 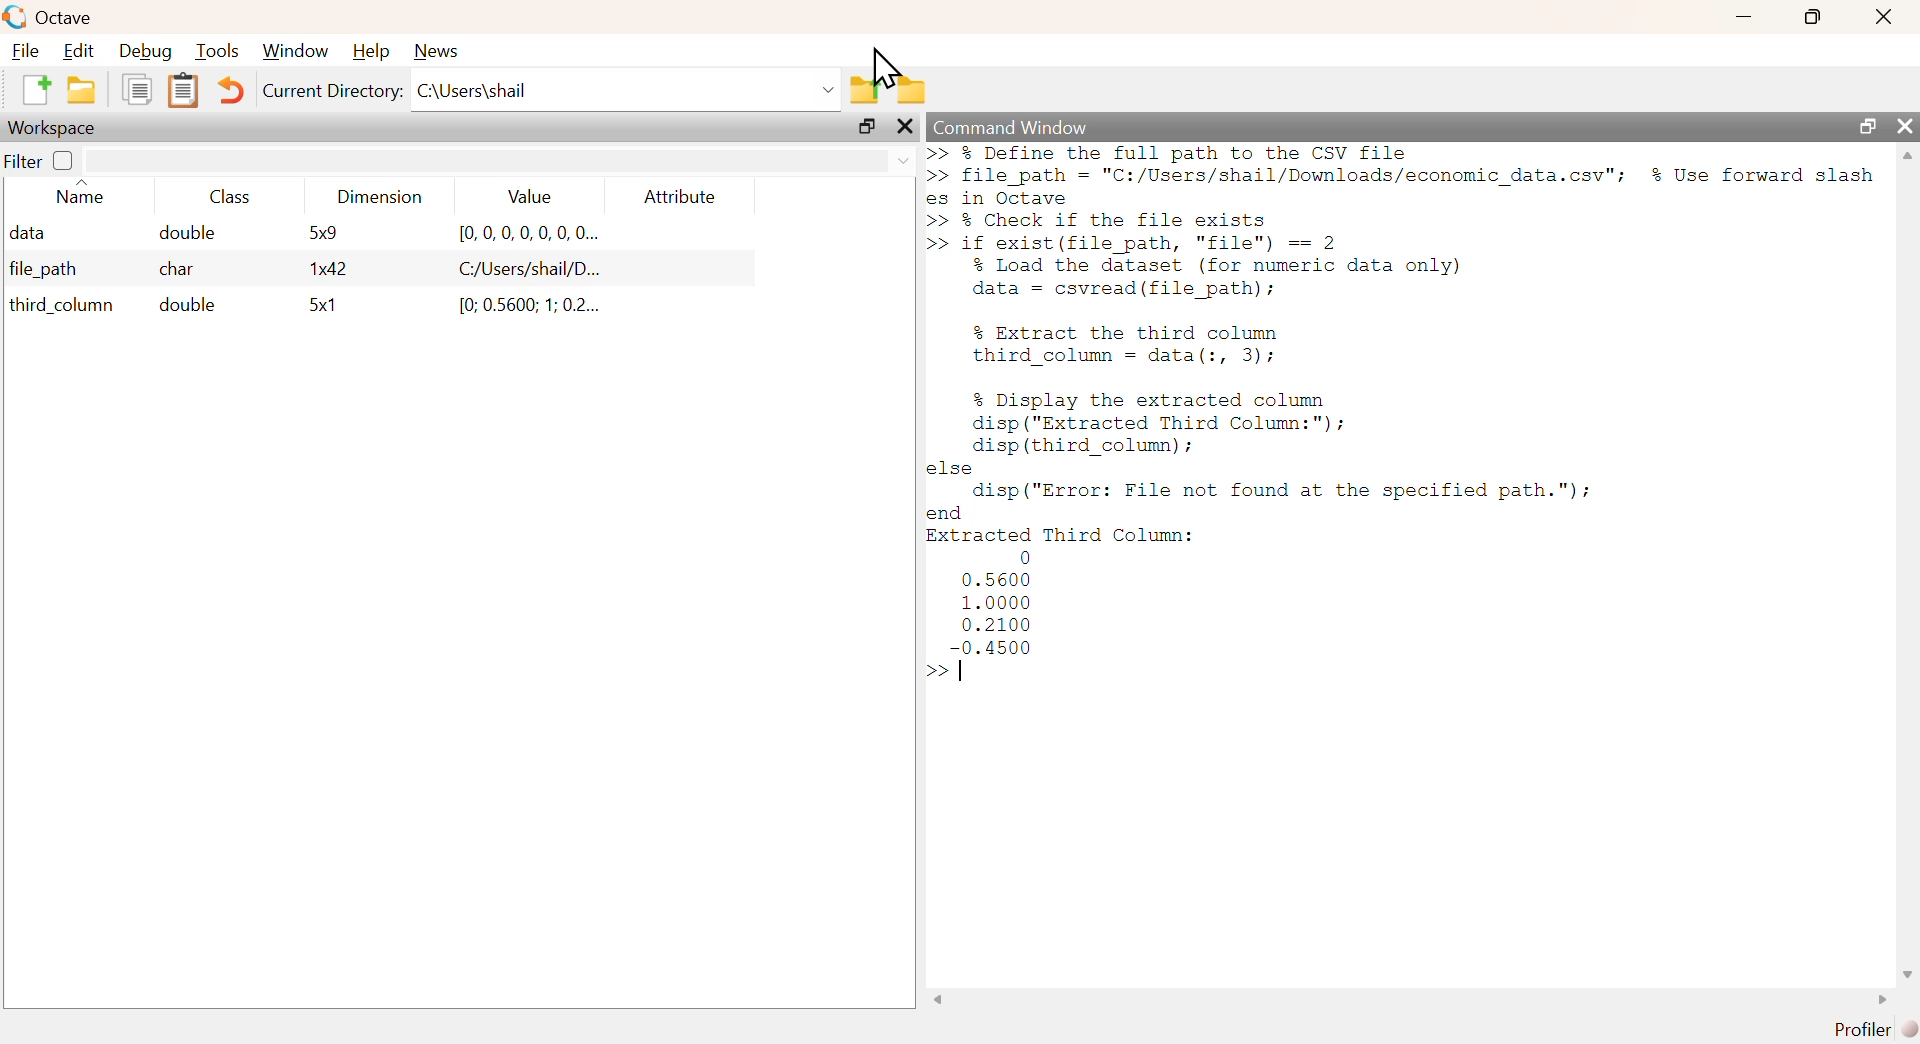 What do you see at coordinates (70, 14) in the screenshot?
I see `octave` at bounding box center [70, 14].